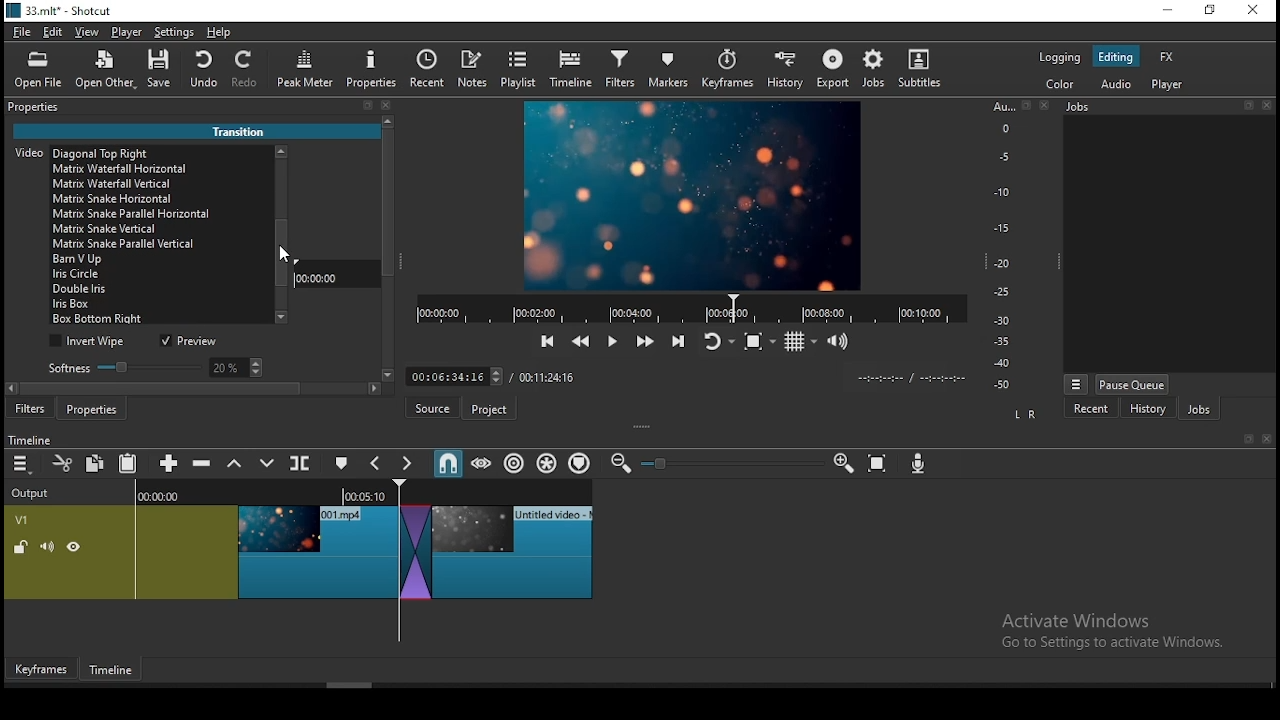 This screenshot has width=1280, height=720. What do you see at coordinates (670, 72) in the screenshot?
I see `markers` at bounding box center [670, 72].